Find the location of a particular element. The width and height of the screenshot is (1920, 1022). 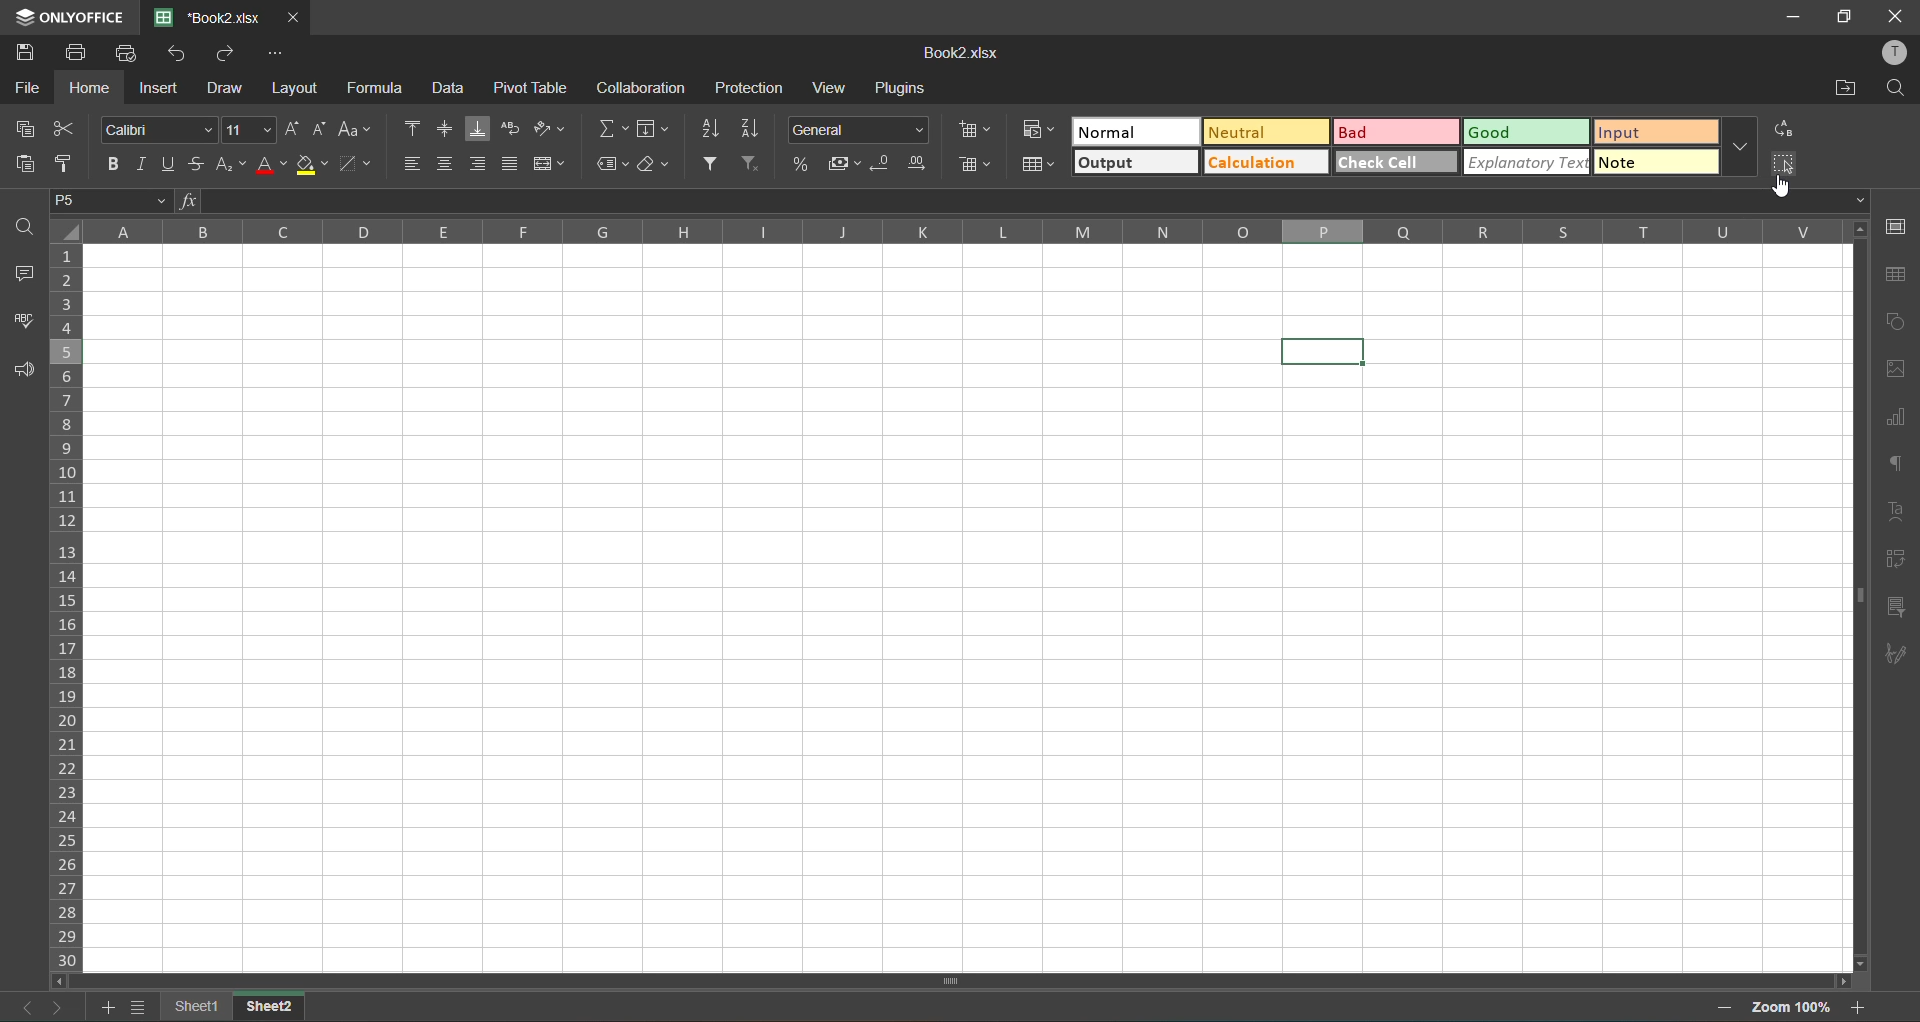

percent is located at coordinates (800, 163).